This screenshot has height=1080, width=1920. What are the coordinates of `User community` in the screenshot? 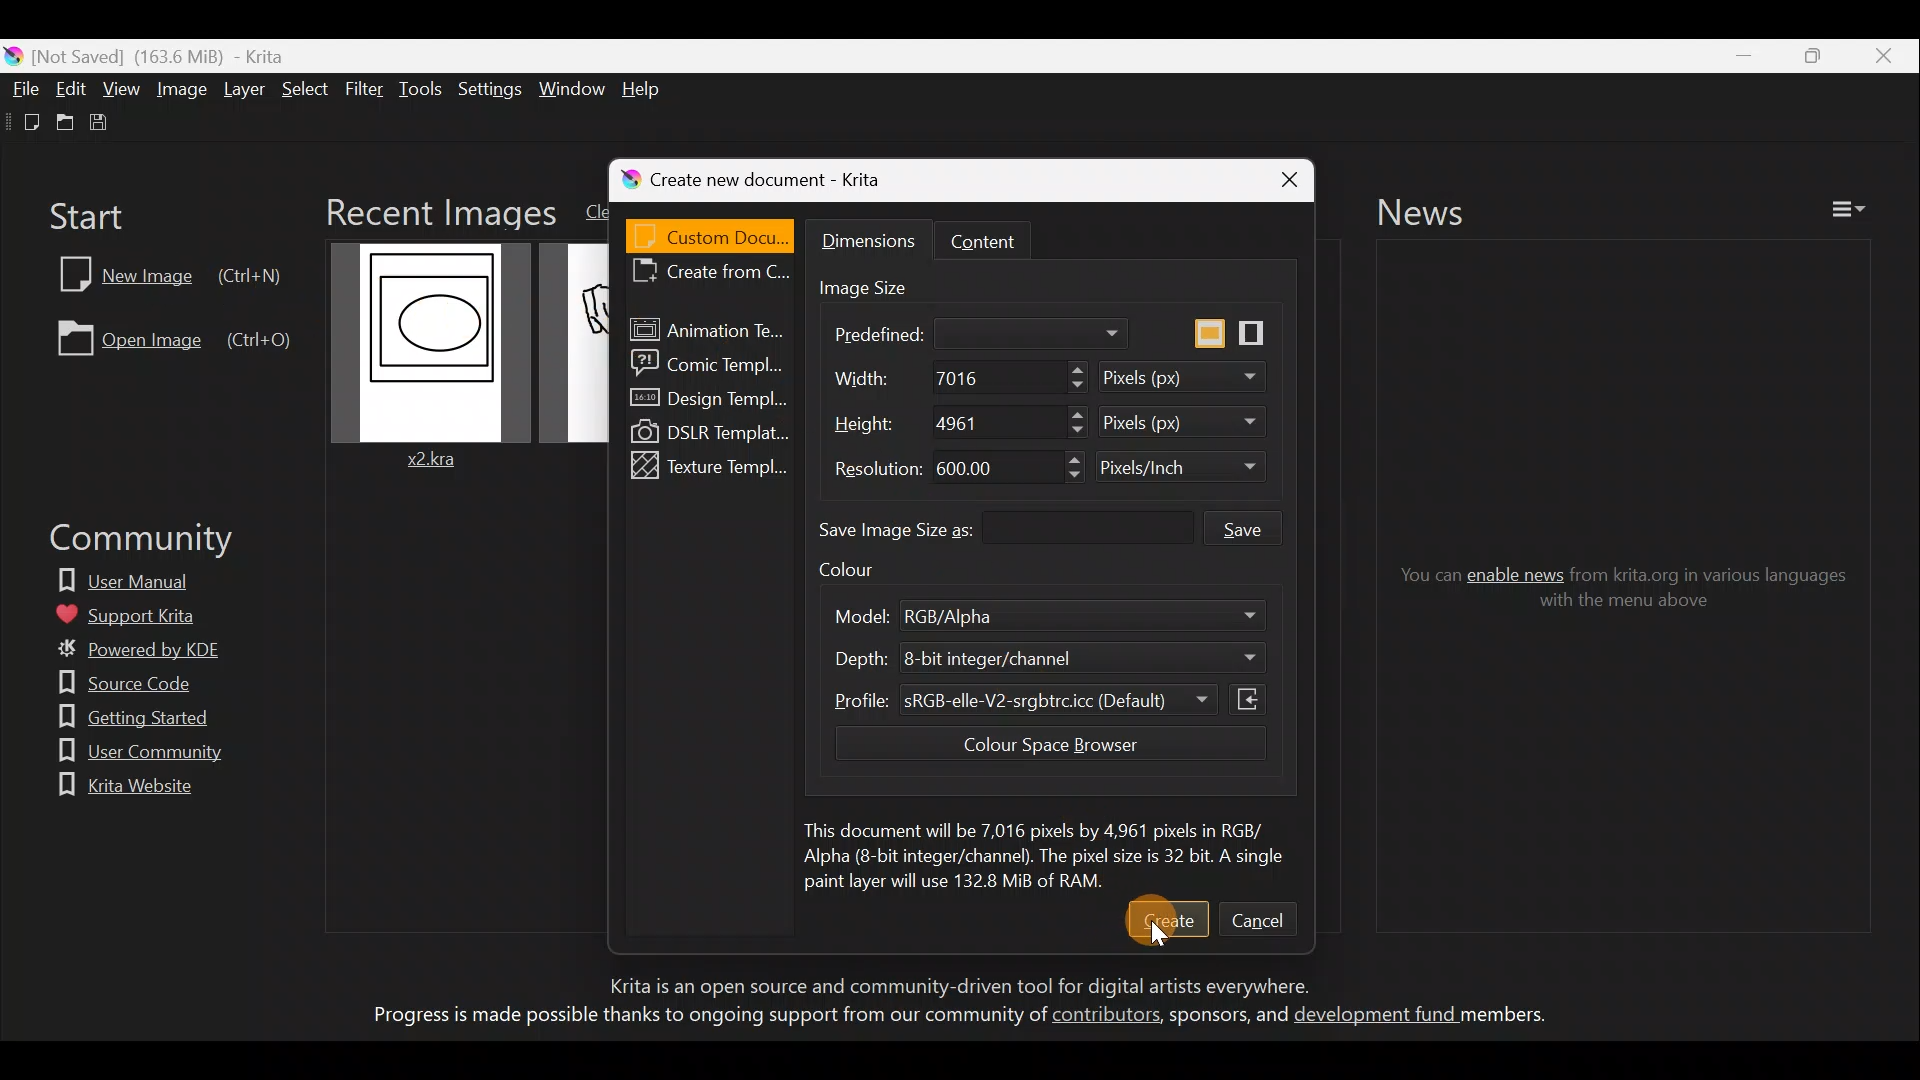 It's located at (128, 754).